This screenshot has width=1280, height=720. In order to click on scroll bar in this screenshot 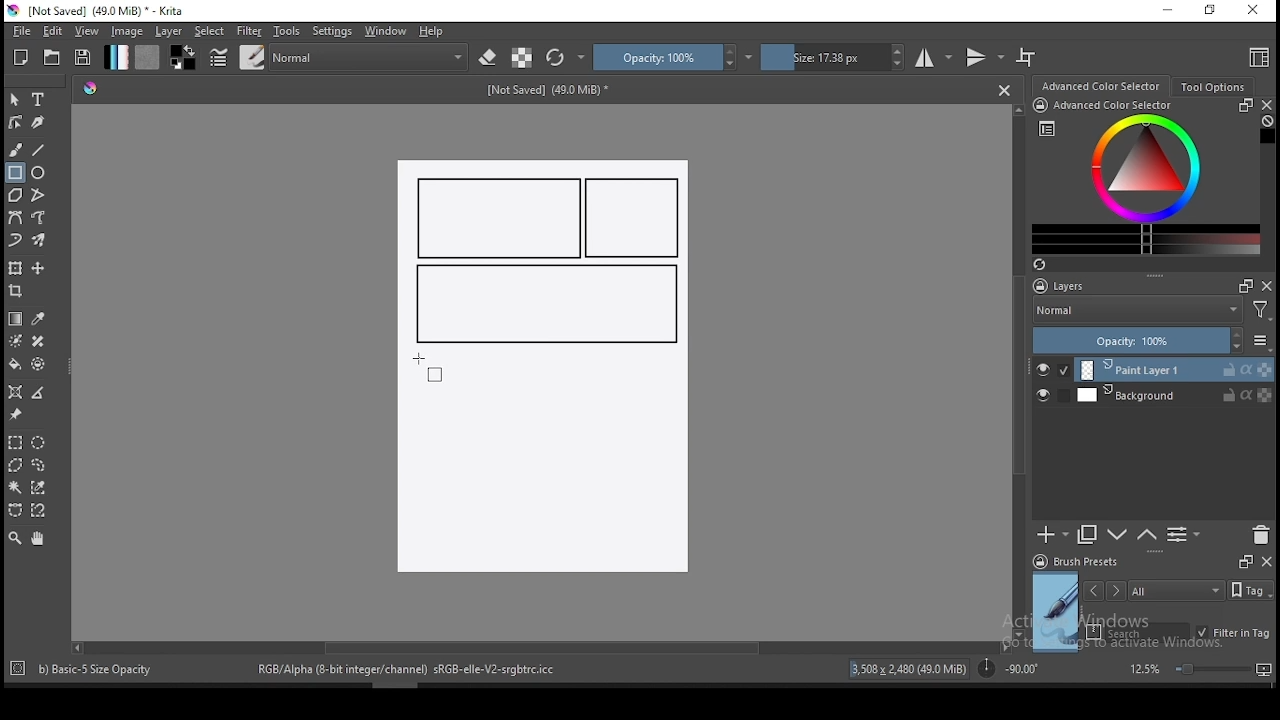, I will do `click(539, 646)`.